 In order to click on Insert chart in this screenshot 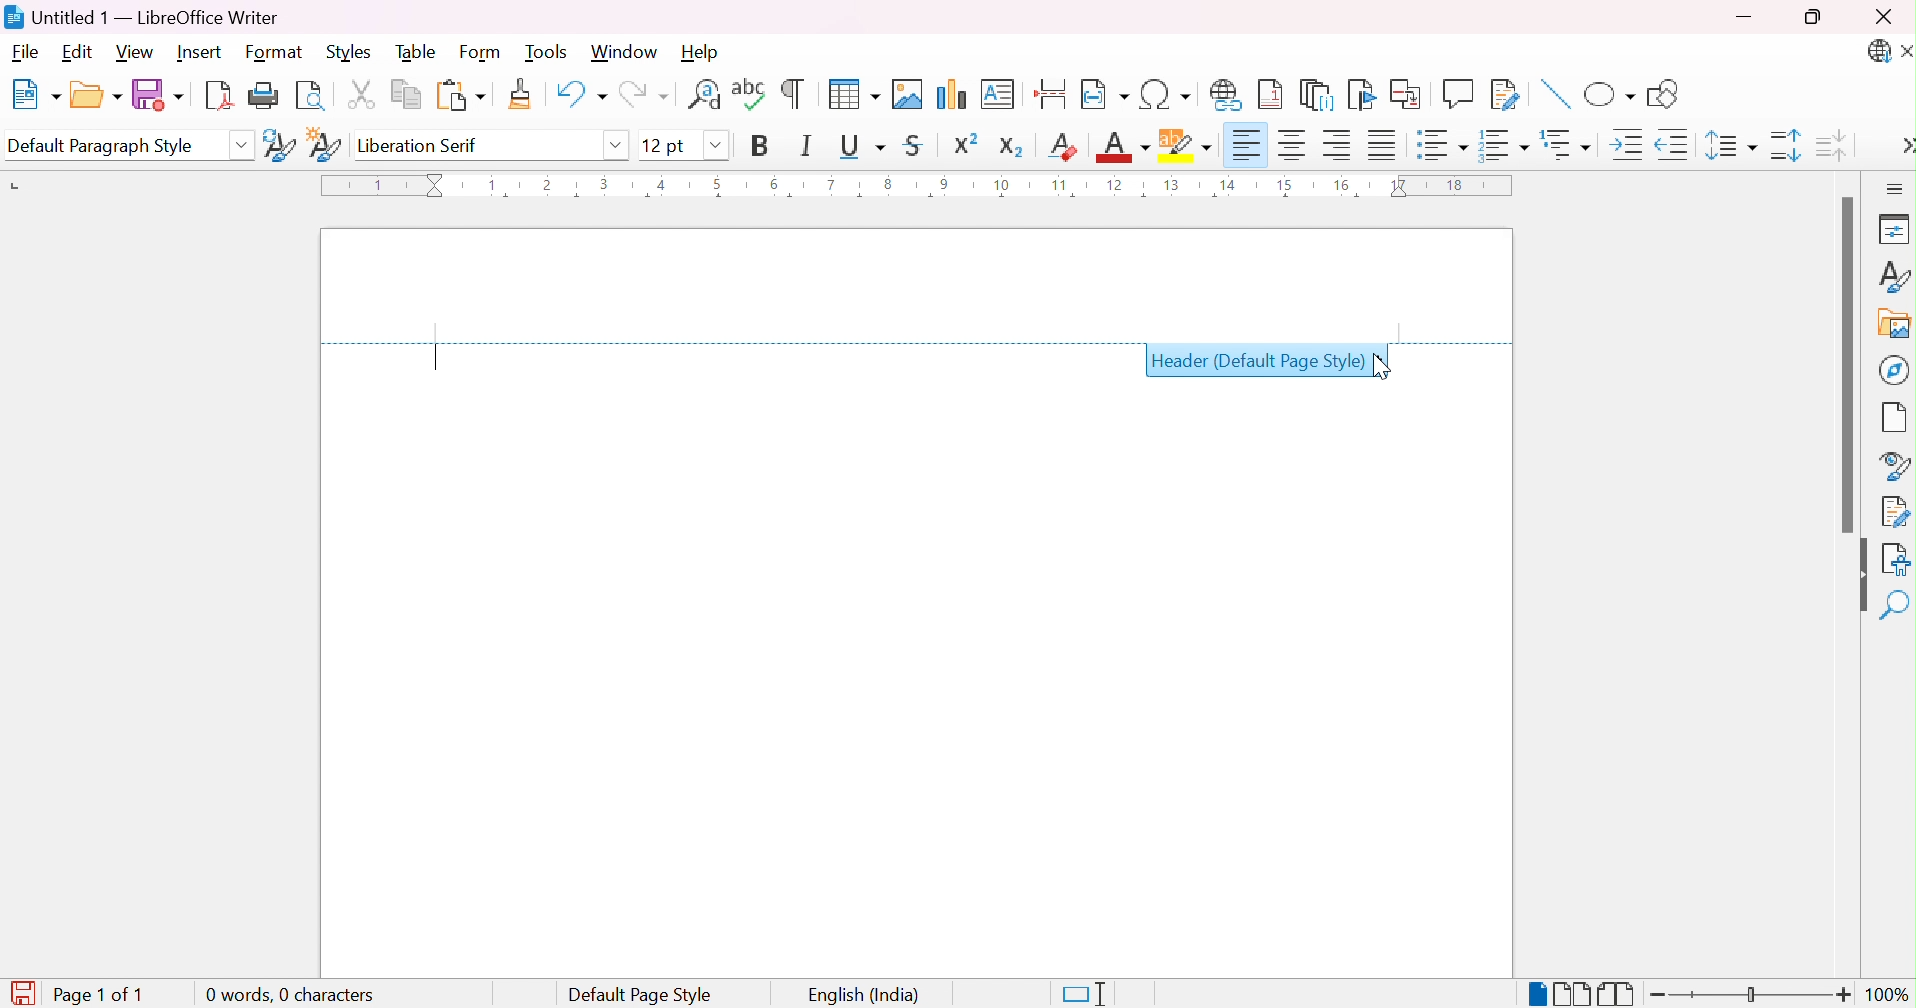, I will do `click(950, 93)`.